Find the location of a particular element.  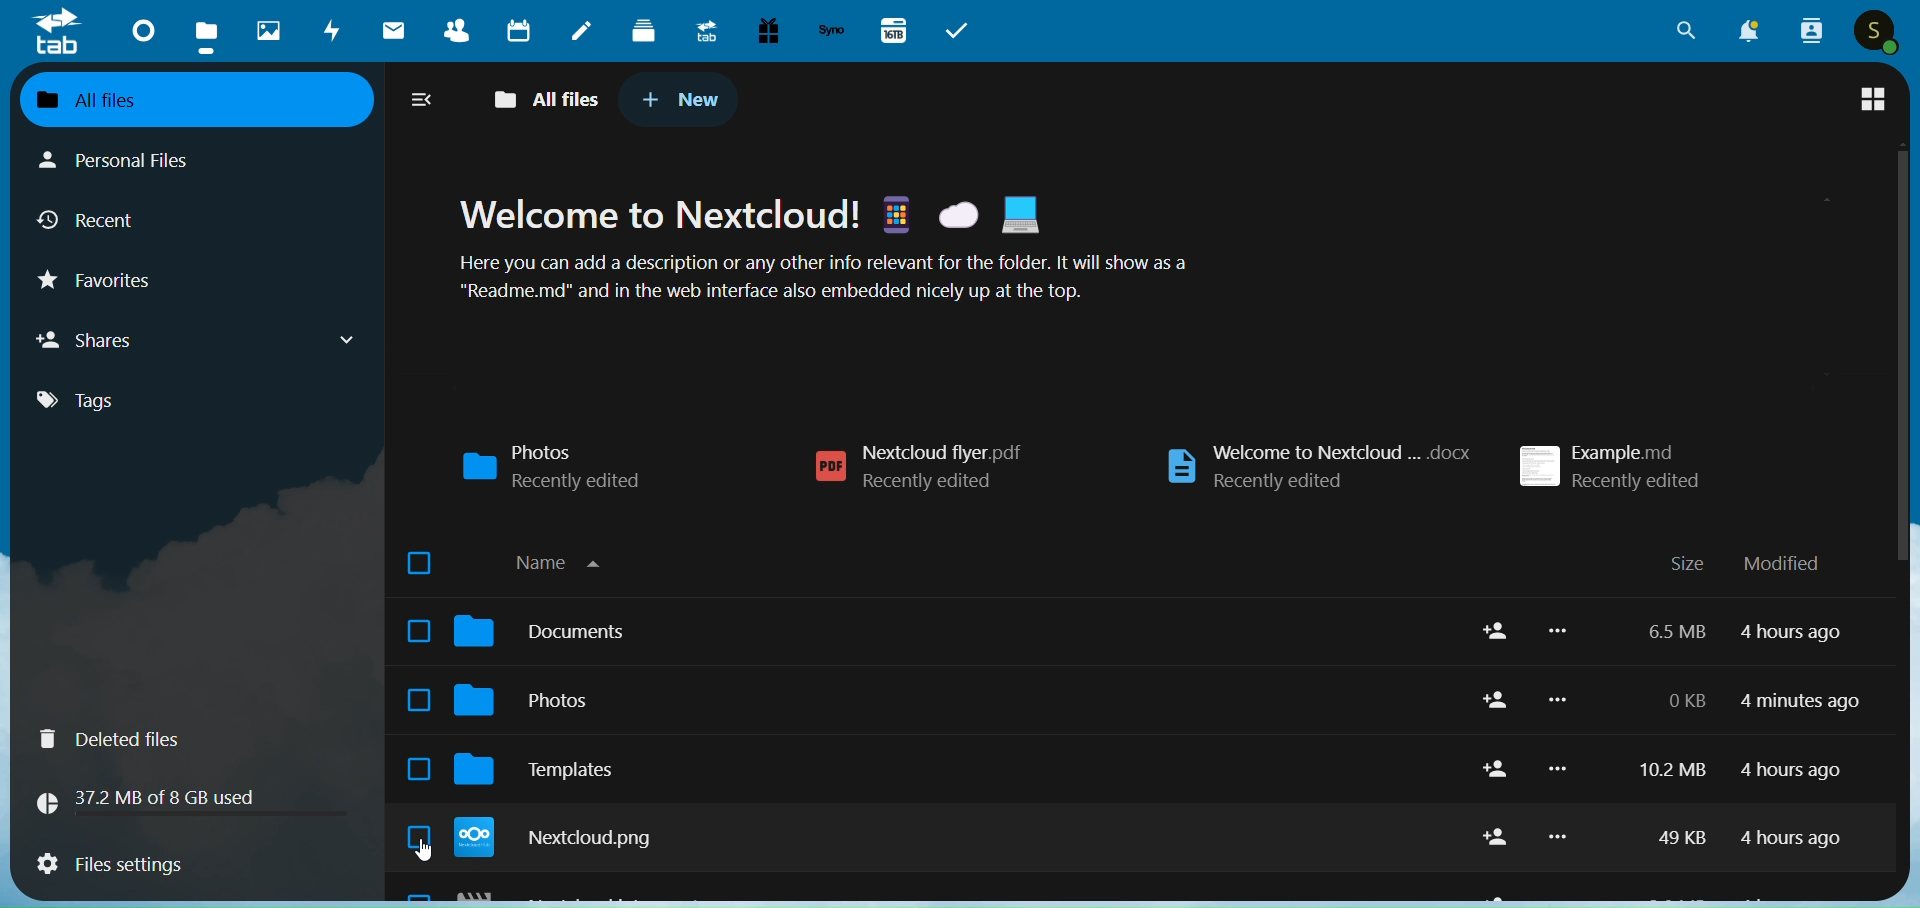

tags is located at coordinates (108, 405).